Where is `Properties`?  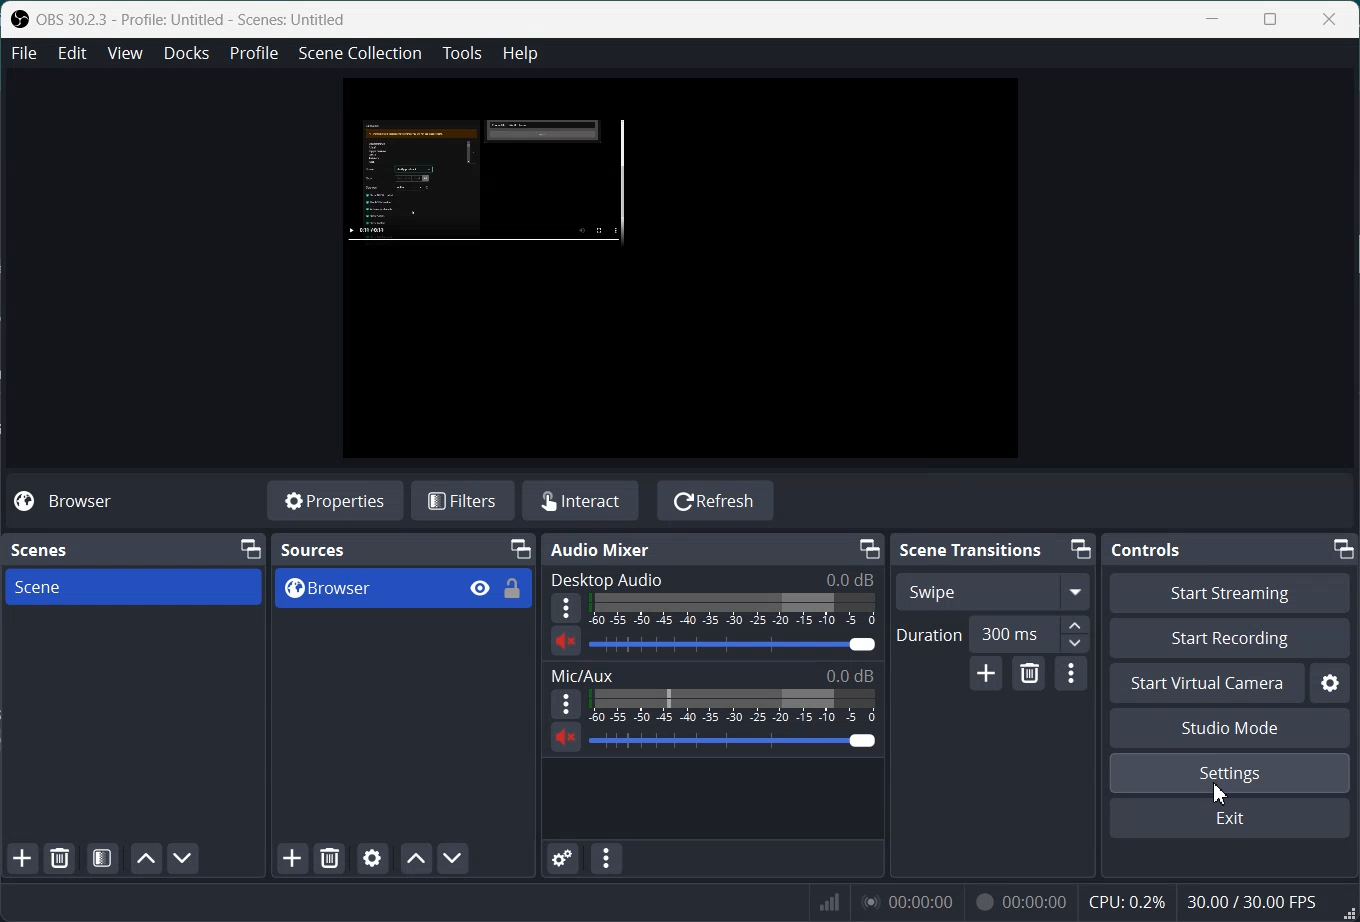
Properties is located at coordinates (335, 500).